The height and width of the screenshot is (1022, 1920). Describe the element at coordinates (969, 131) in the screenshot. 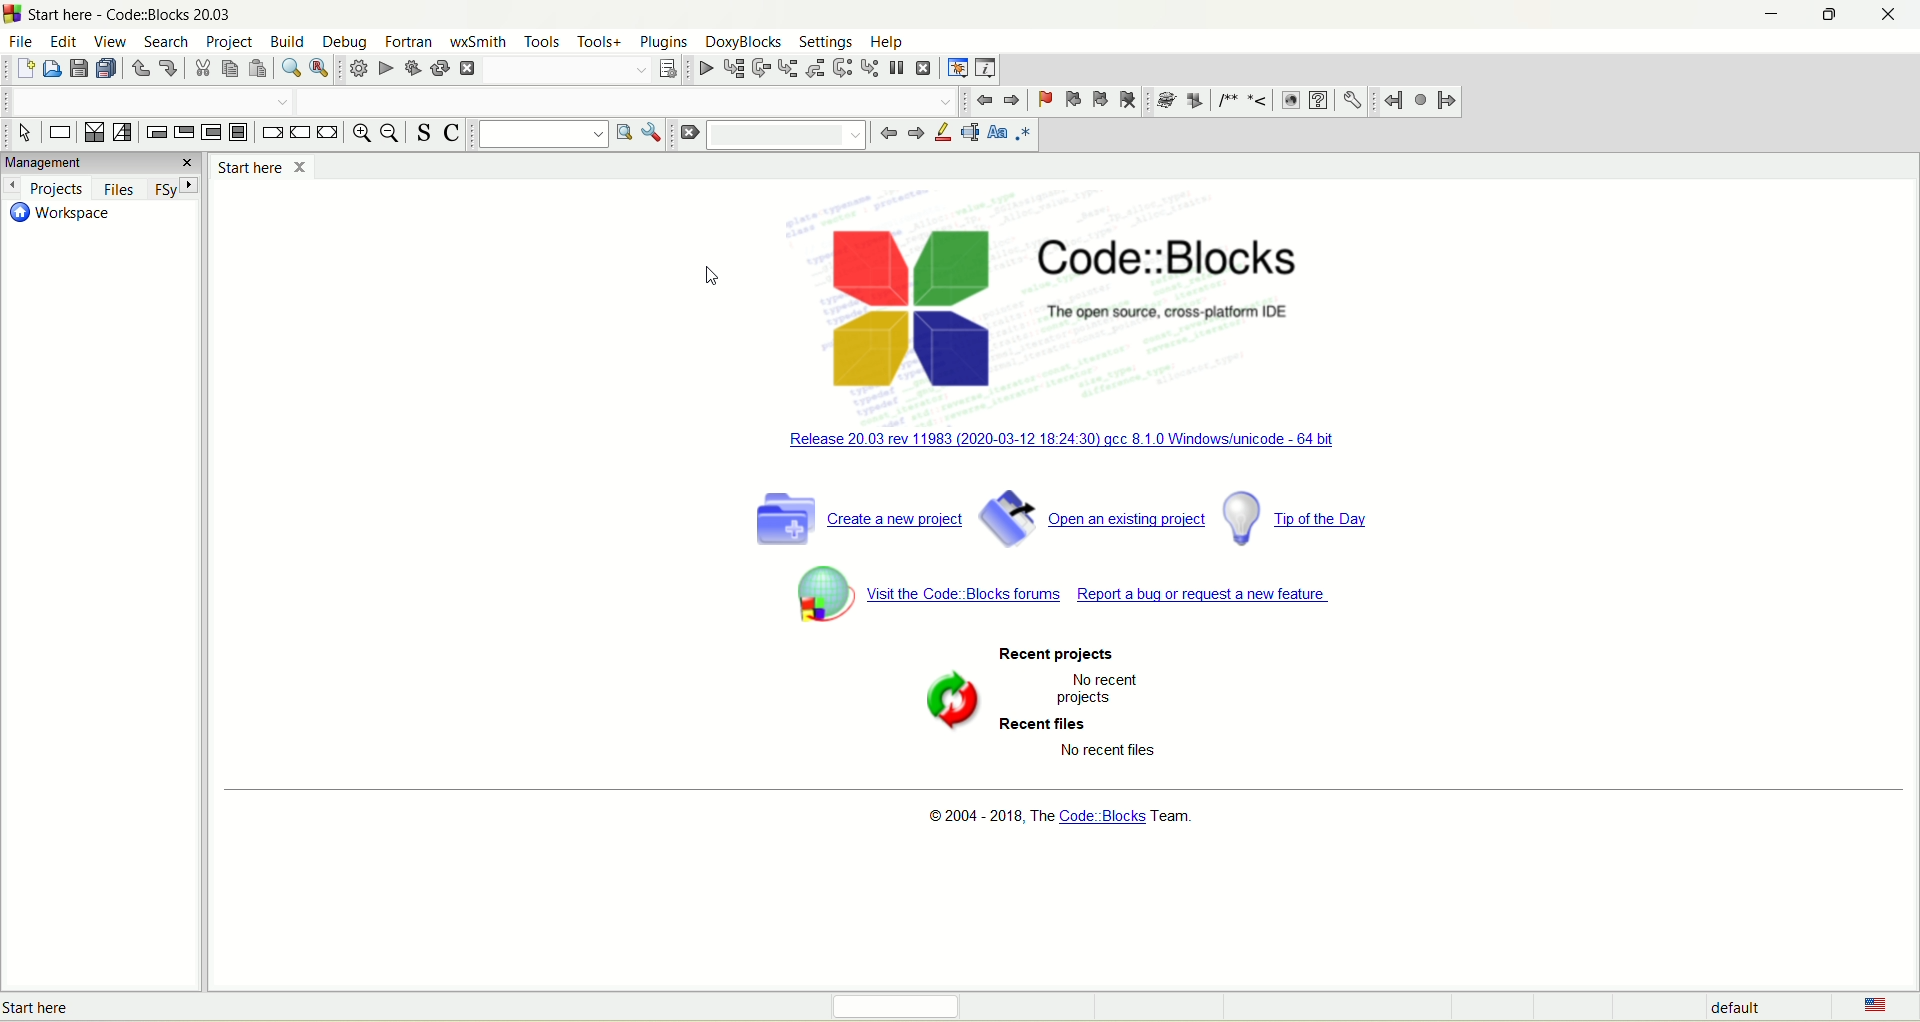

I see `selected text` at that location.